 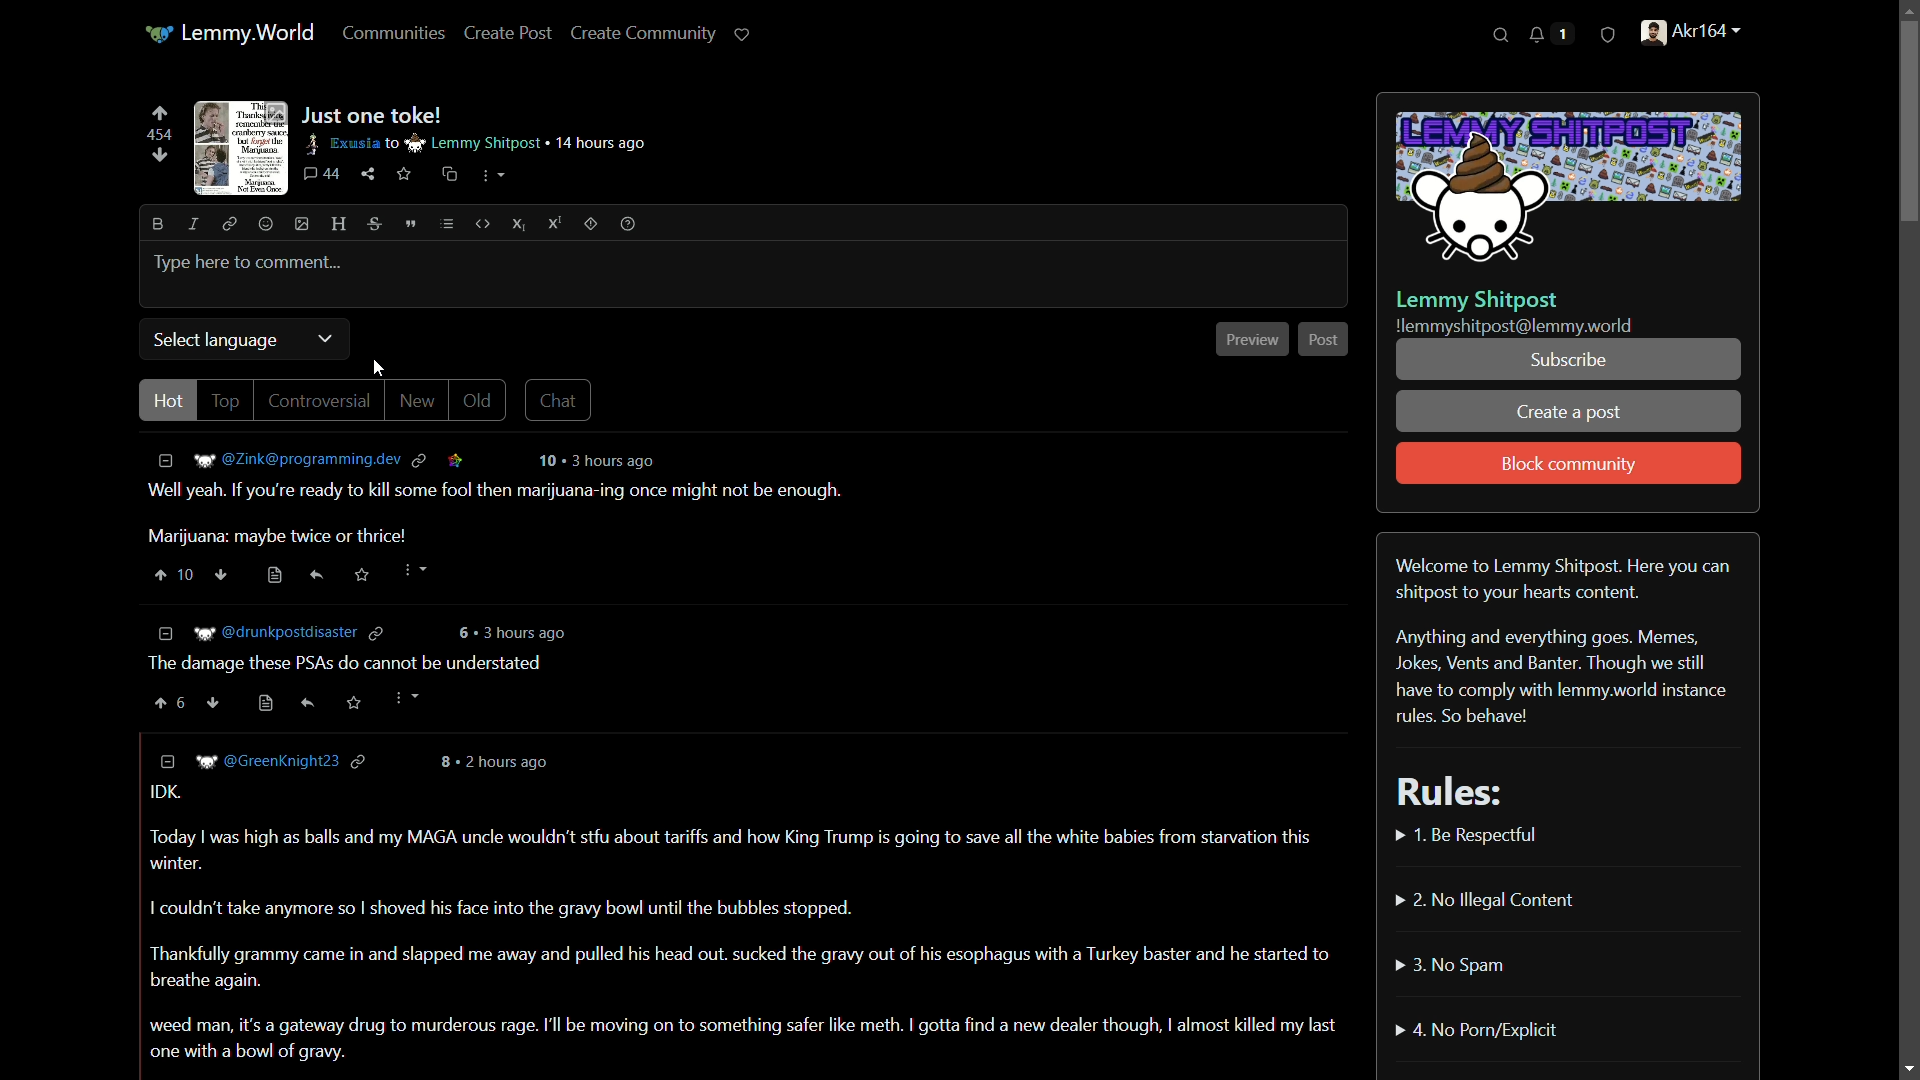 What do you see at coordinates (321, 402) in the screenshot?
I see `controversial` at bounding box center [321, 402].